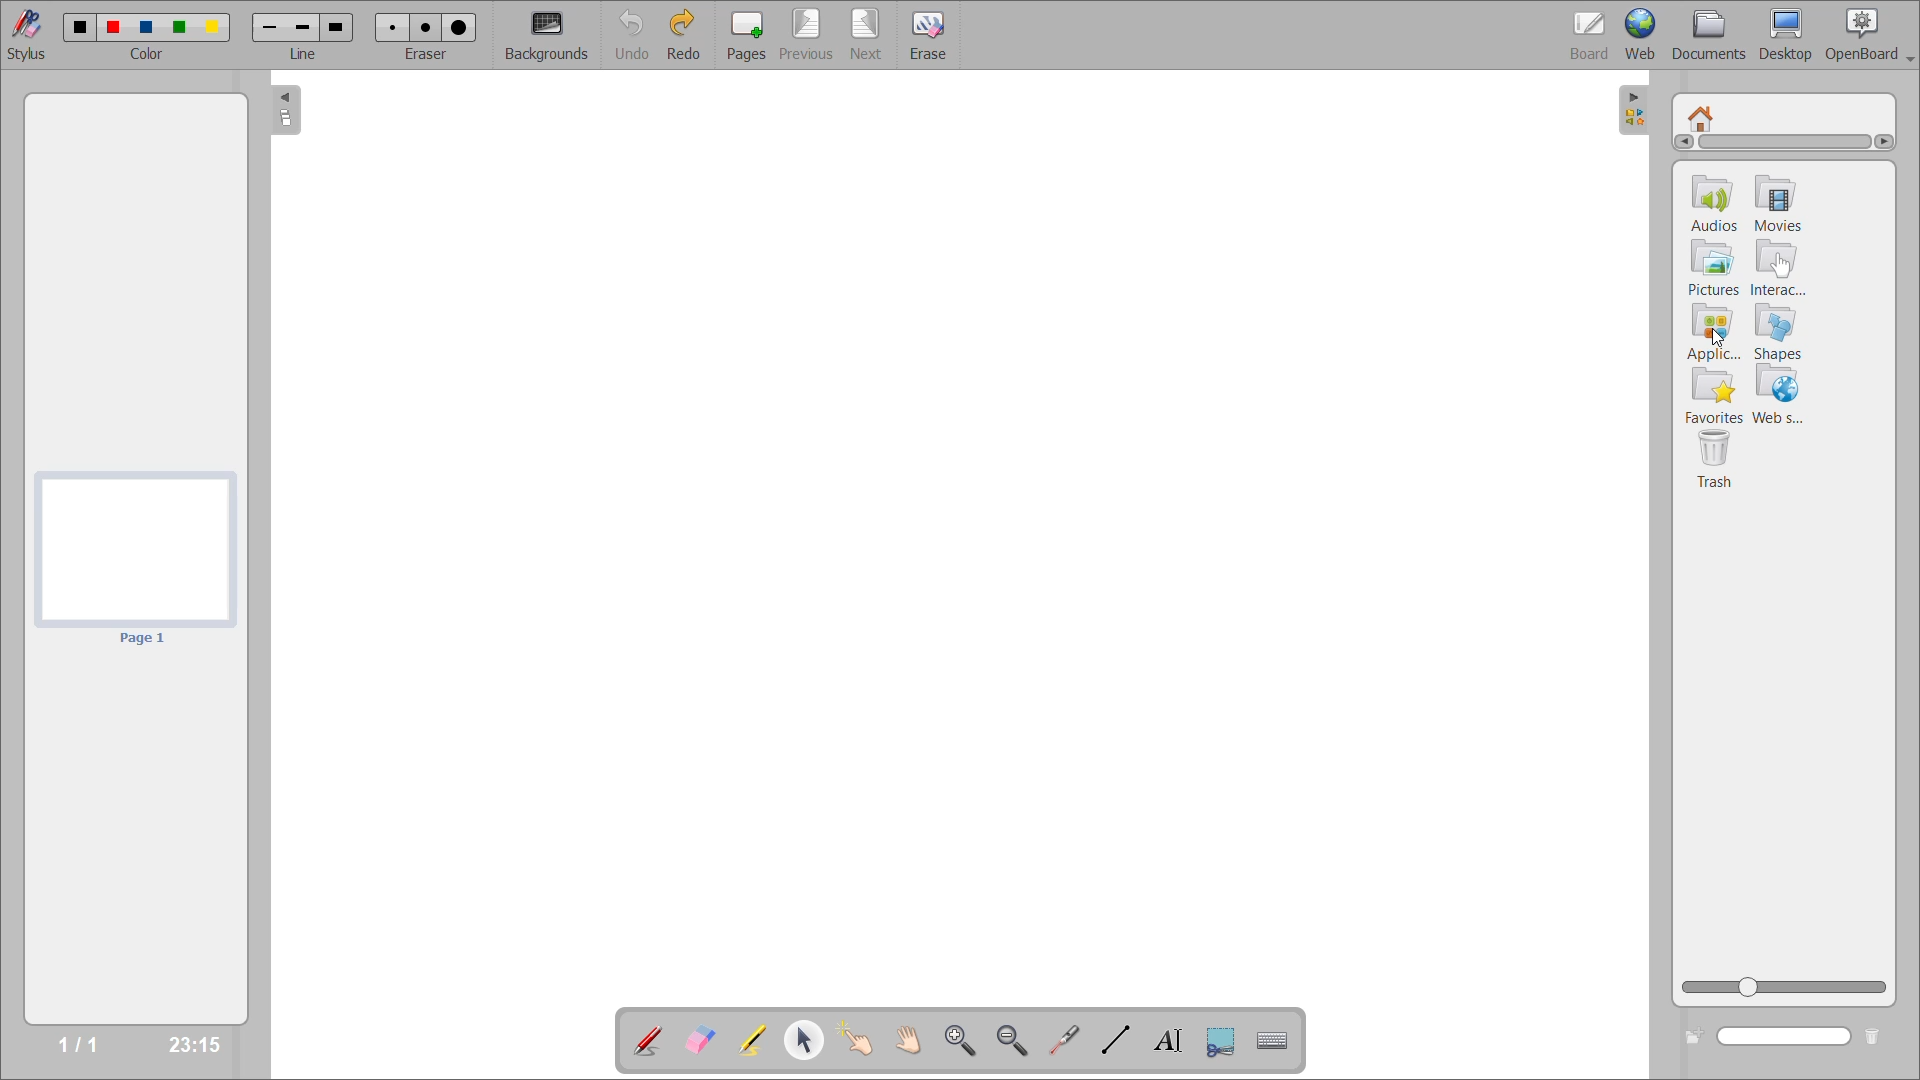 The width and height of the screenshot is (1920, 1080). Describe the element at coordinates (760, 1042) in the screenshot. I see `highlight` at that location.